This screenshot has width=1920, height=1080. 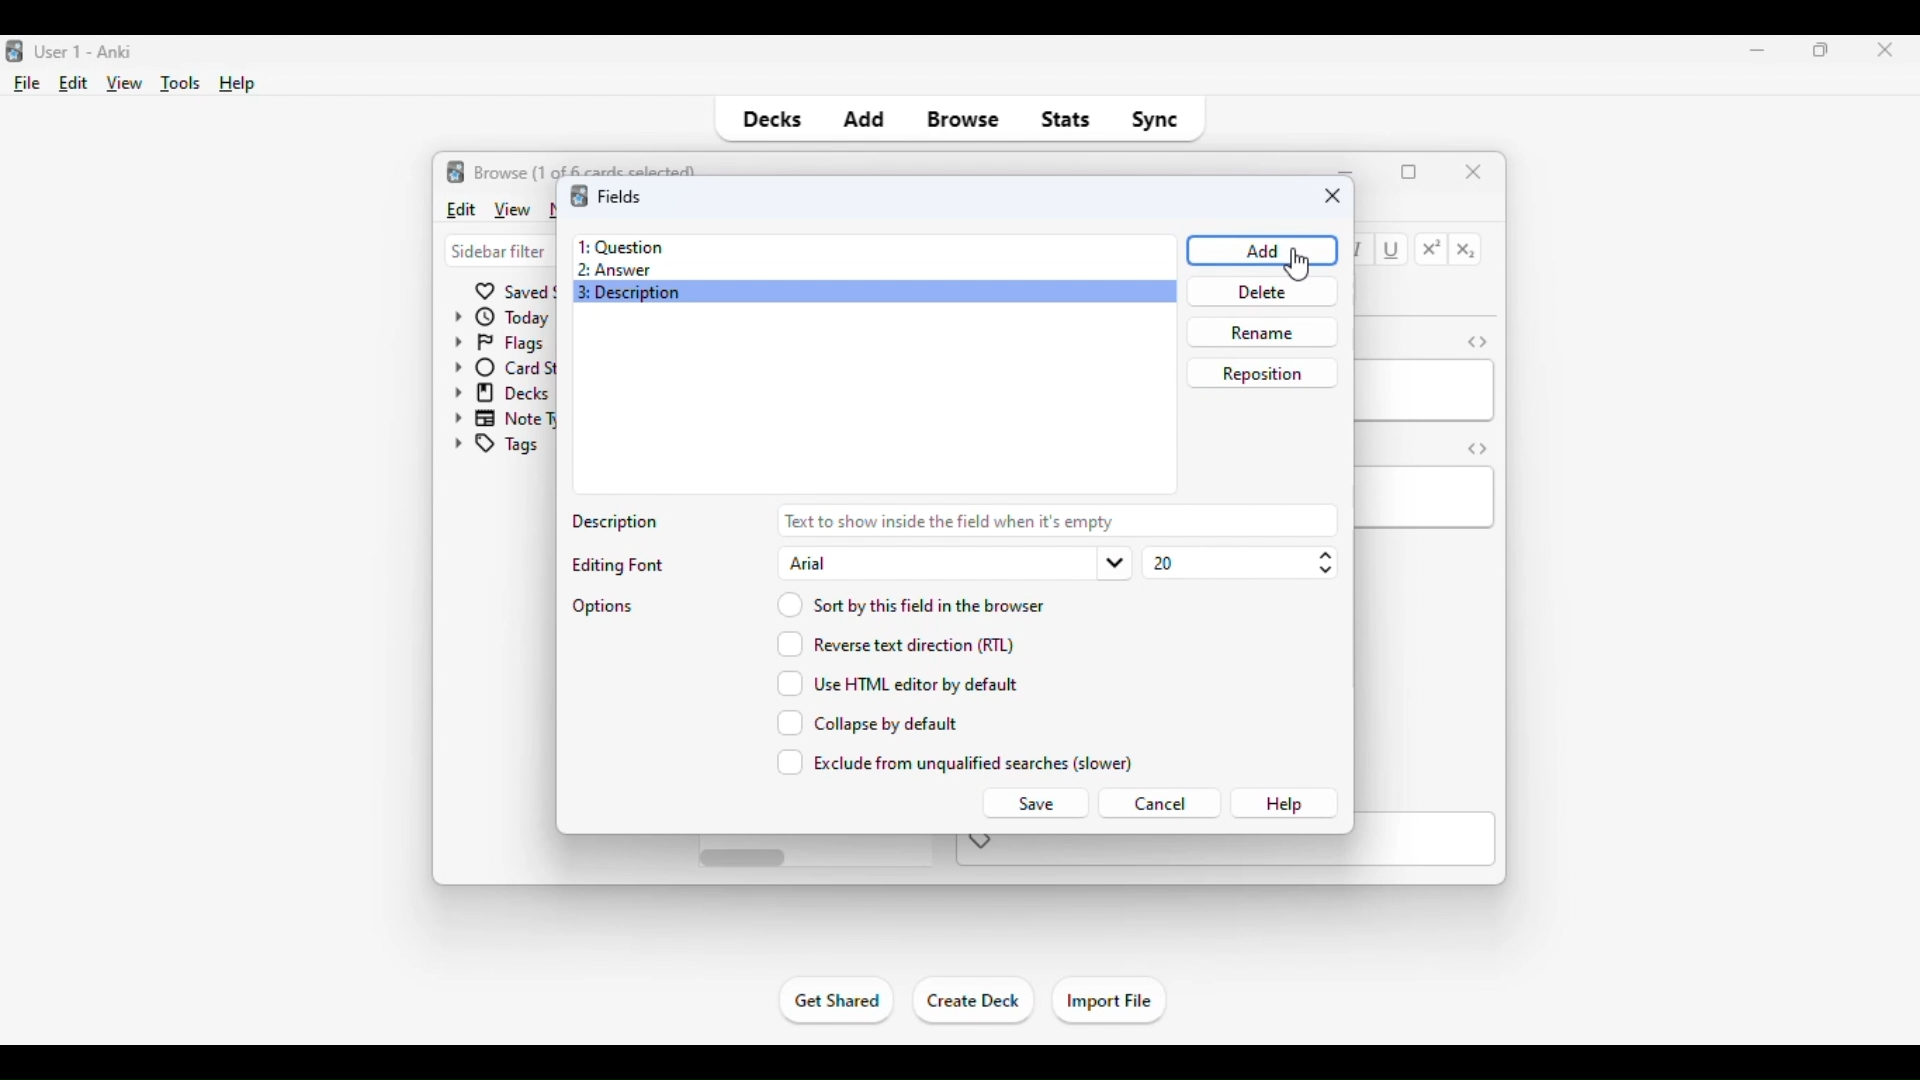 What do you see at coordinates (1108, 1002) in the screenshot?
I see `import file` at bounding box center [1108, 1002].